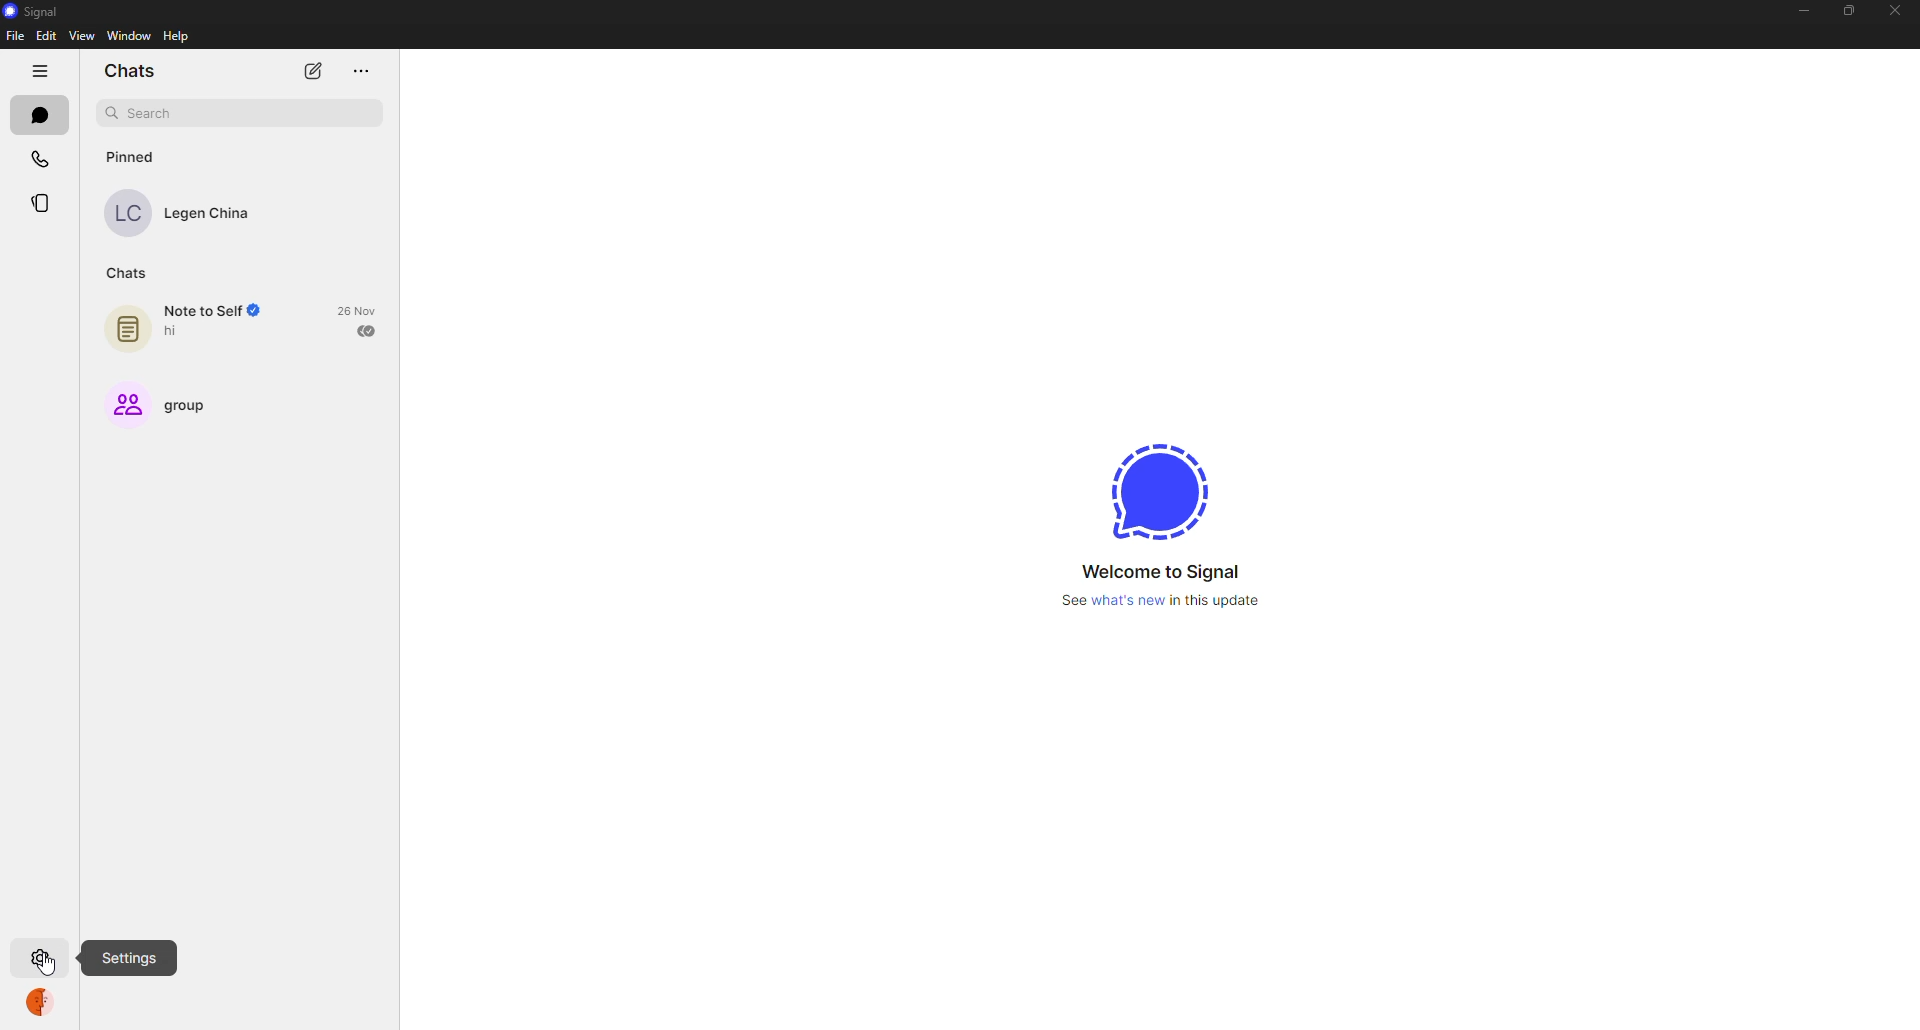  Describe the element at coordinates (129, 36) in the screenshot. I see `window` at that location.